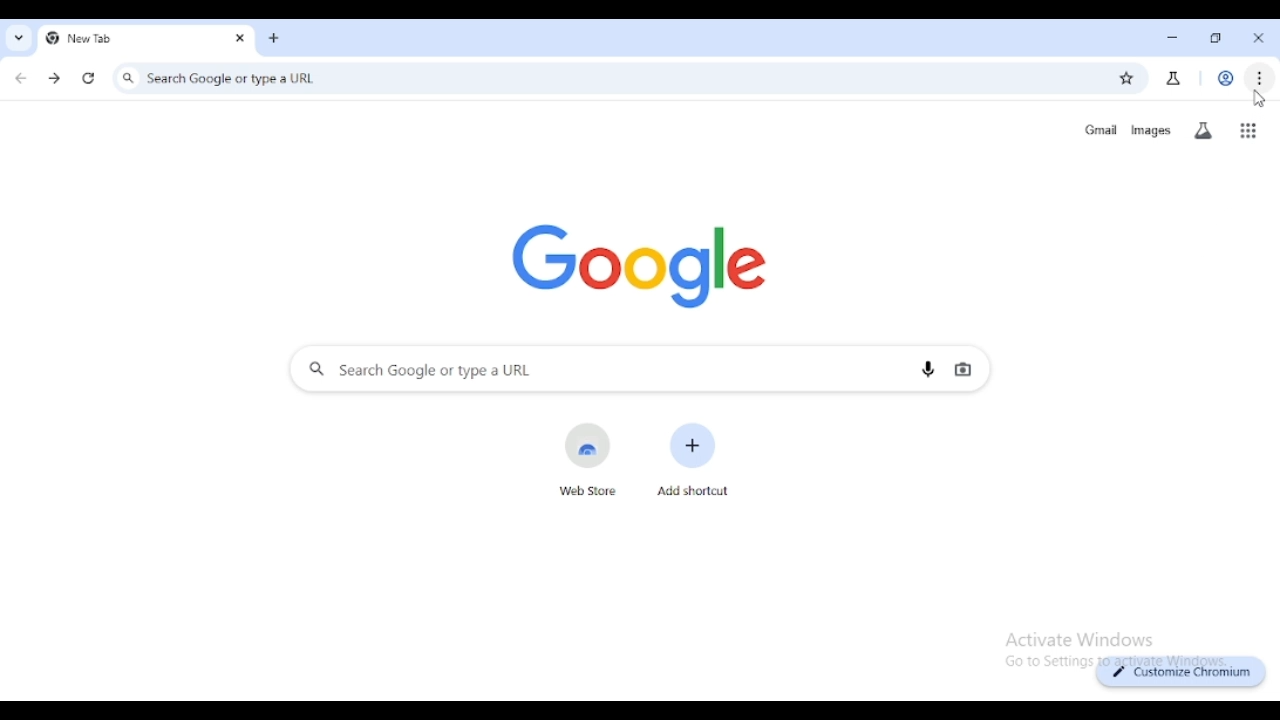 The image size is (1280, 720). What do you see at coordinates (589, 460) in the screenshot?
I see `web store` at bounding box center [589, 460].